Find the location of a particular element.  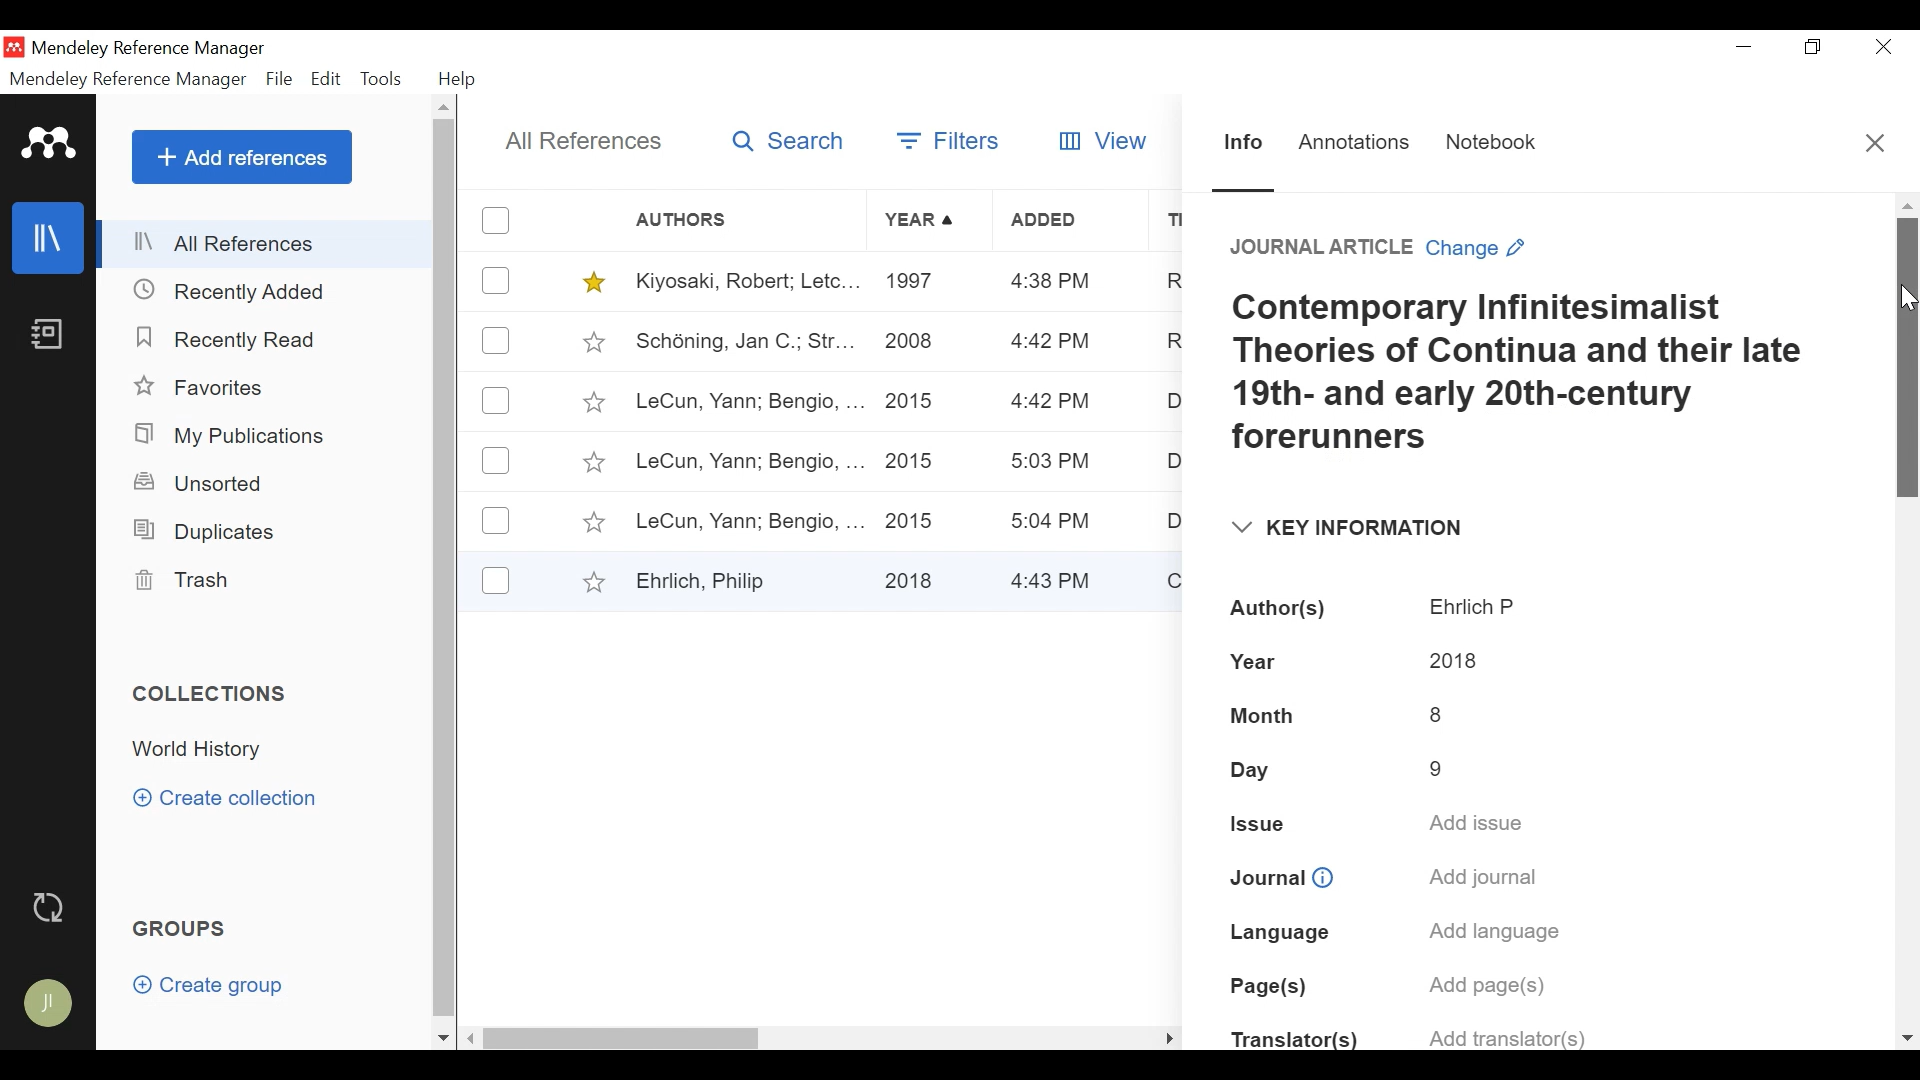

Mendeley Reference Manager is located at coordinates (130, 79).